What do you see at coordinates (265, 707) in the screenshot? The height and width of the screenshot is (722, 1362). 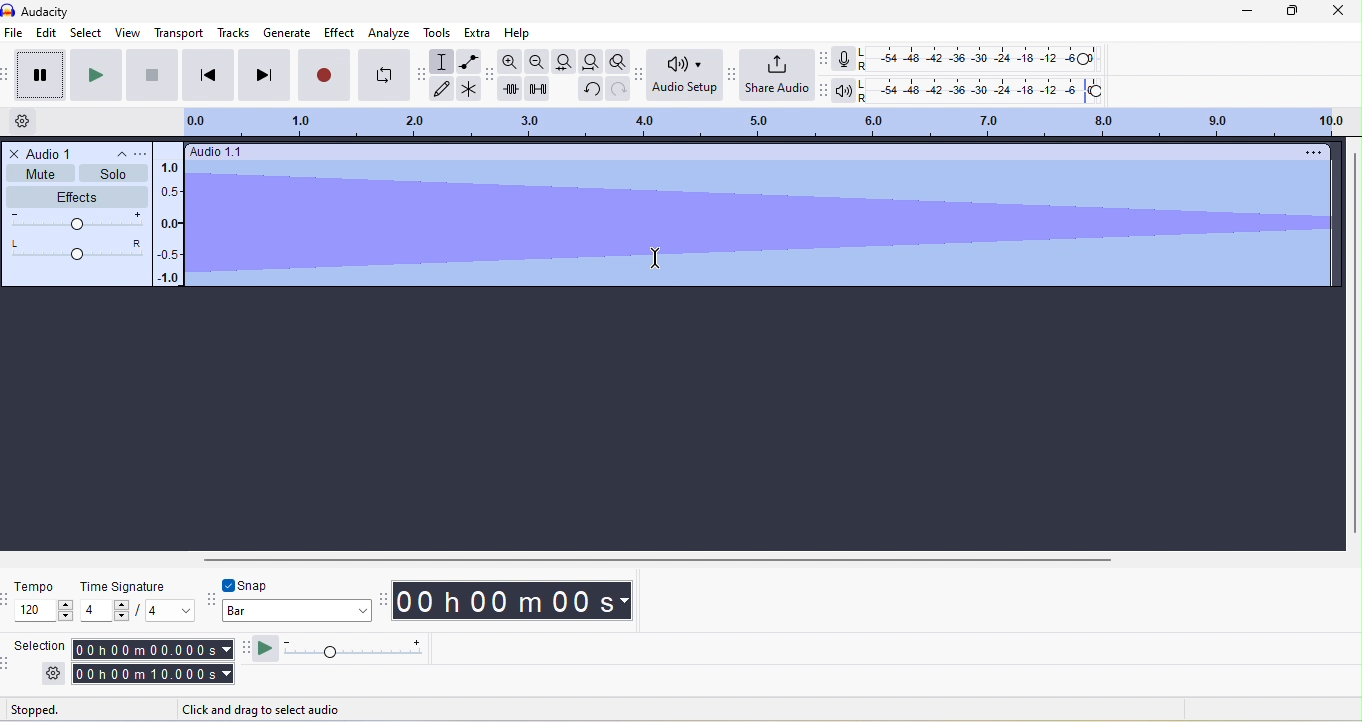 I see `click and drag to select audio` at bounding box center [265, 707].